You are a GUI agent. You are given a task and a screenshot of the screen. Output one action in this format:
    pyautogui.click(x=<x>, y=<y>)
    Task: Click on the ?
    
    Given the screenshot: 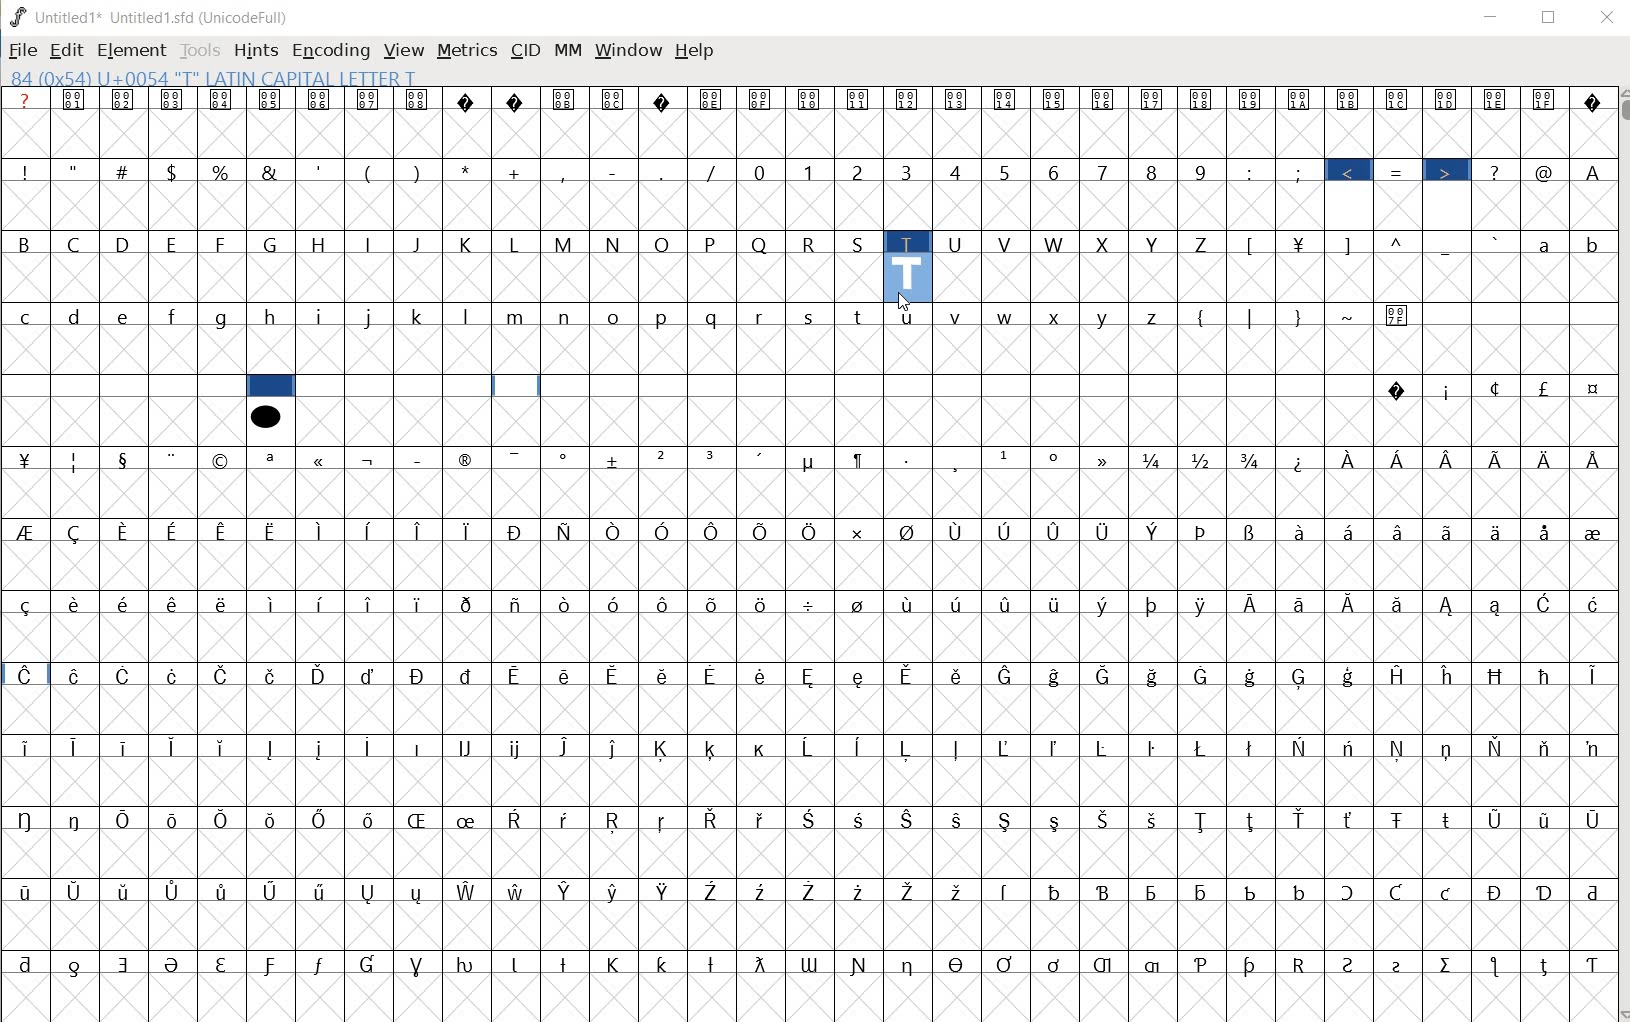 What is the action you would take?
    pyautogui.click(x=1497, y=171)
    